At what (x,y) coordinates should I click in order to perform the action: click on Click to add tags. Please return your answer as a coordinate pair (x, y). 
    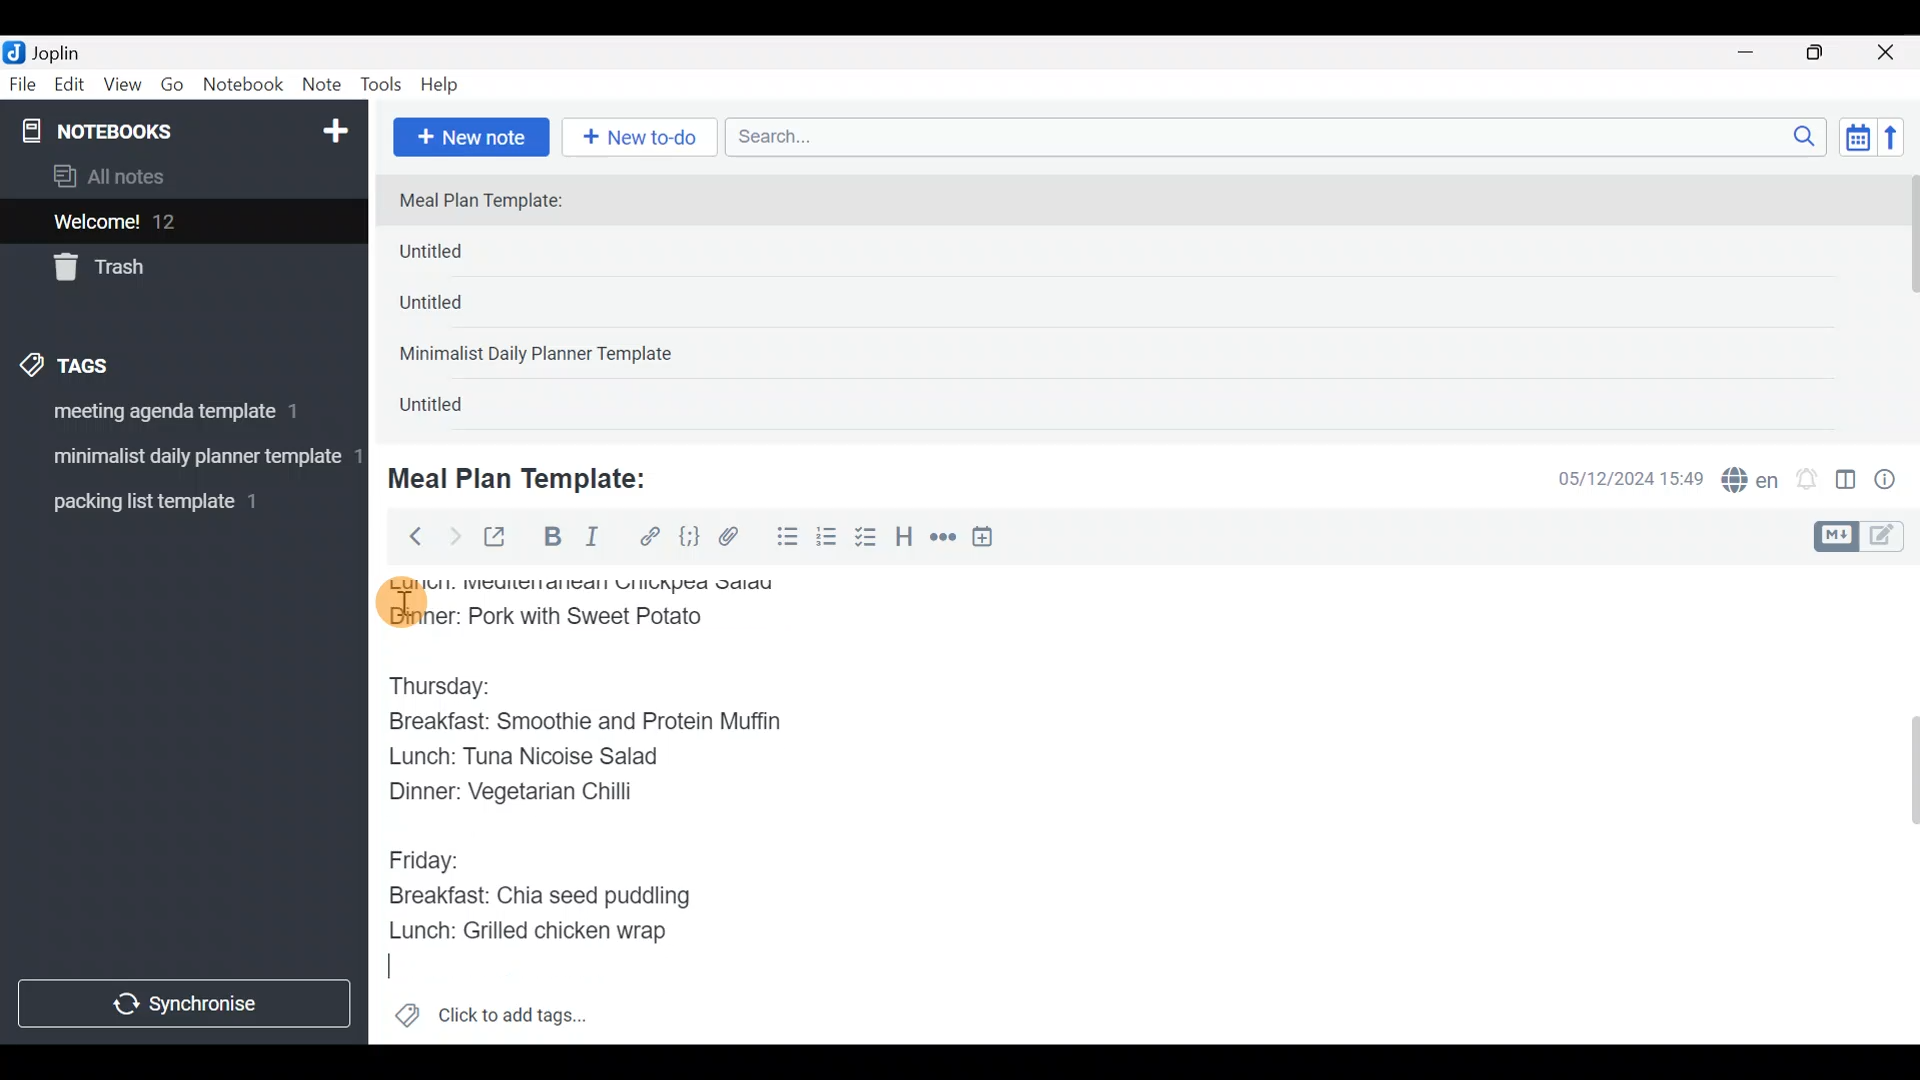
    Looking at the image, I should click on (490, 1022).